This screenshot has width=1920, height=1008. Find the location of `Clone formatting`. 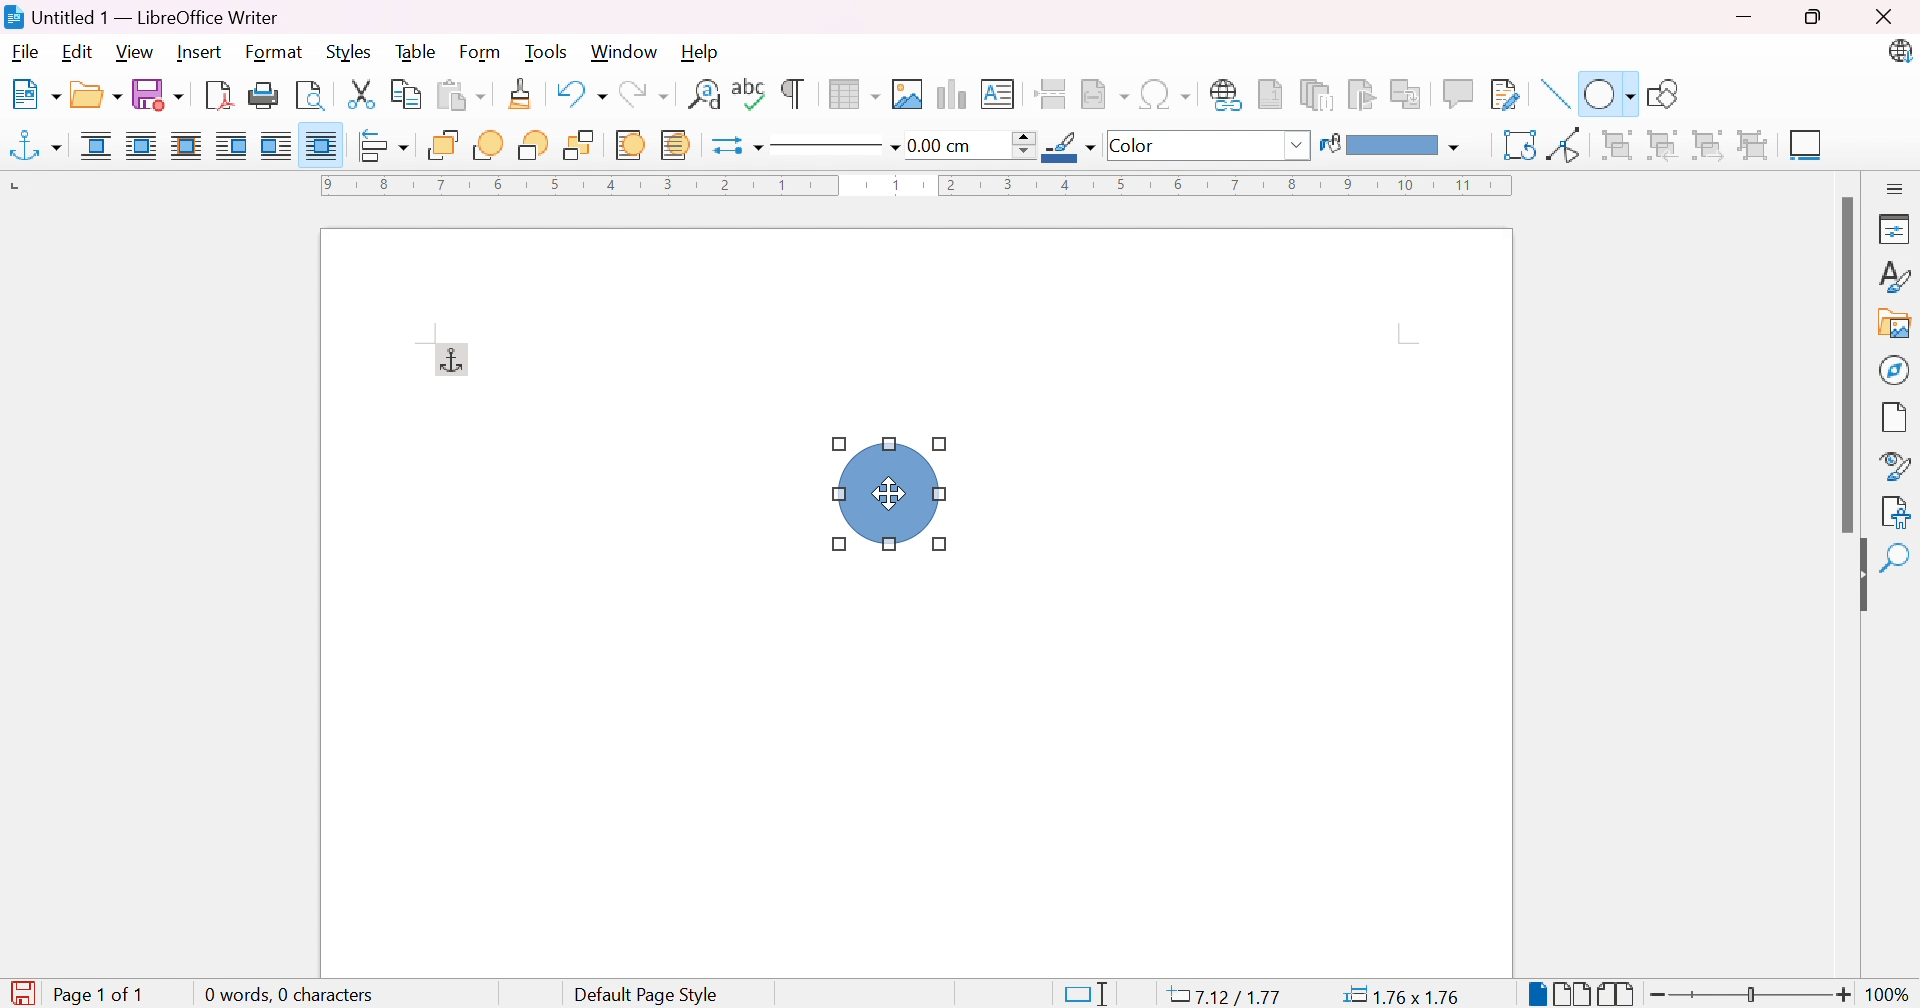

Clone formatting is located at coordinates (523, 94).